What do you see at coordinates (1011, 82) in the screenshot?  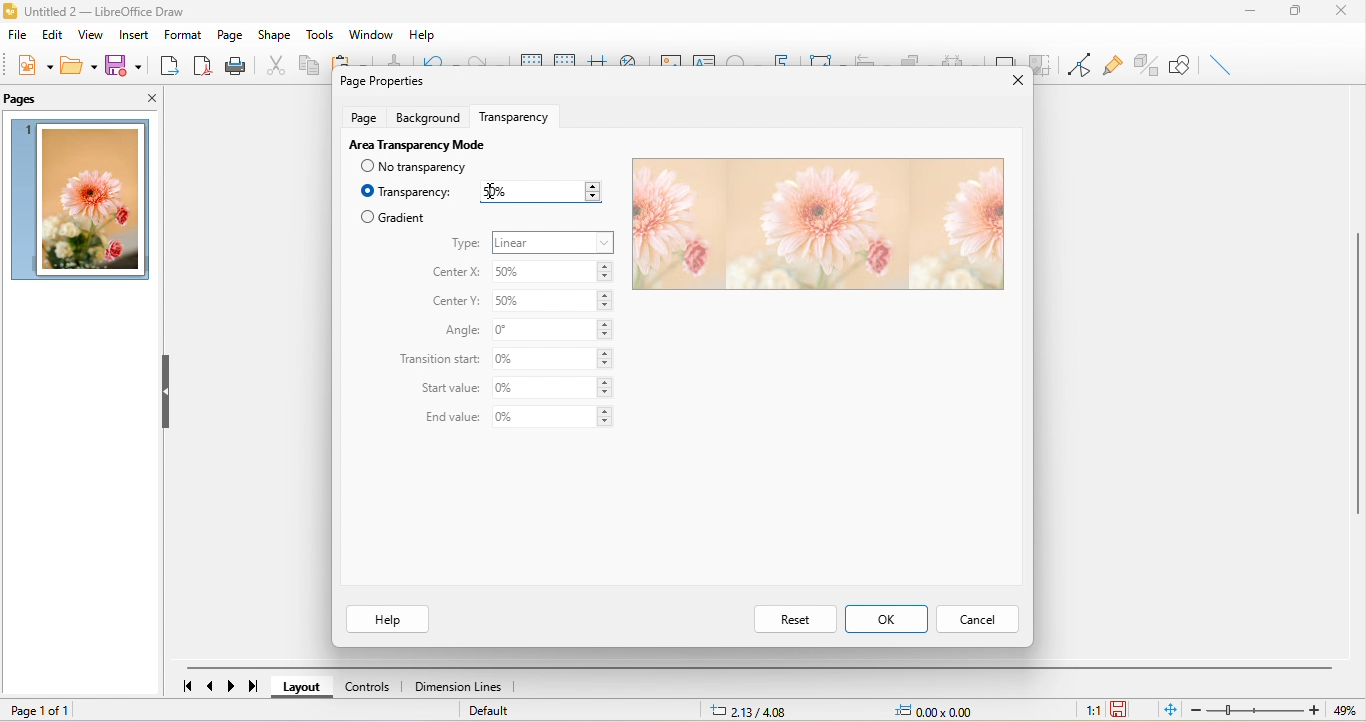 I see `close` at bounding box center [1011, 82].